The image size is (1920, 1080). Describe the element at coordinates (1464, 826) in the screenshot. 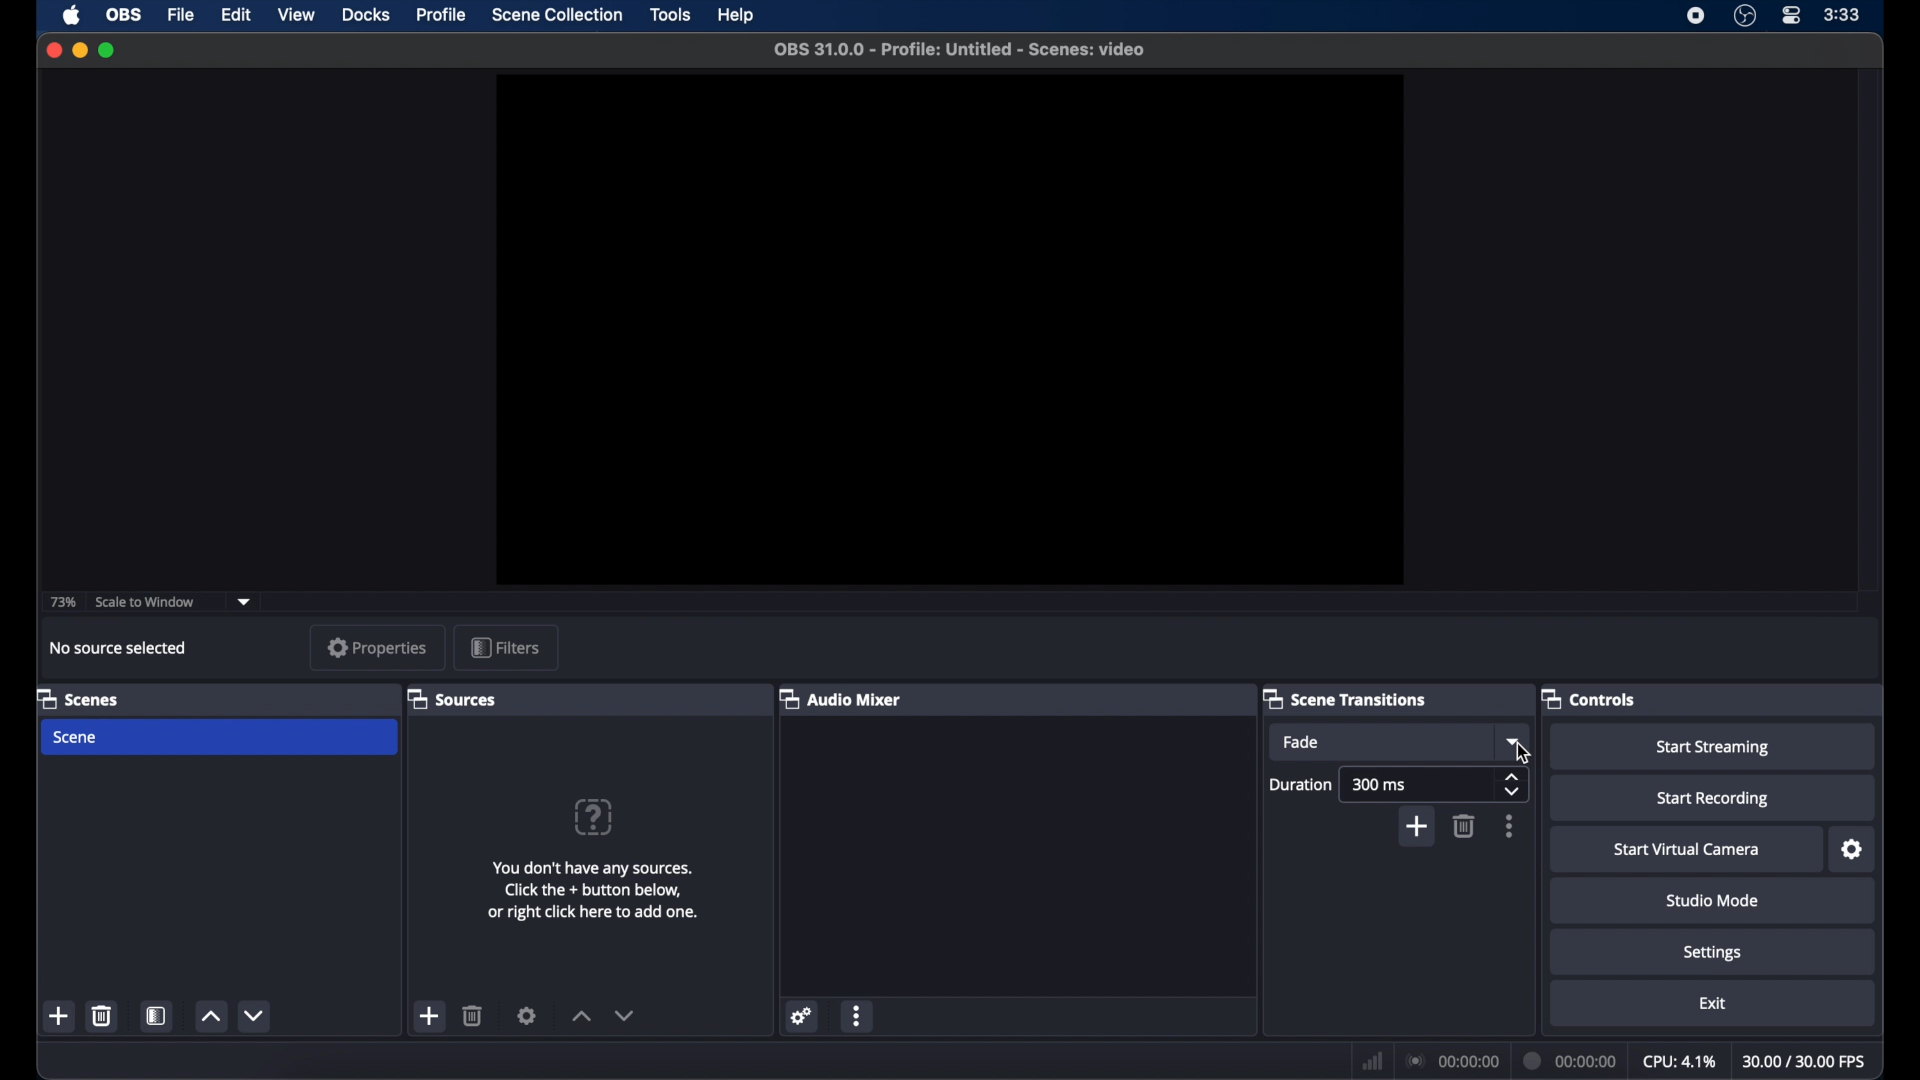

I see `delete` at that location.